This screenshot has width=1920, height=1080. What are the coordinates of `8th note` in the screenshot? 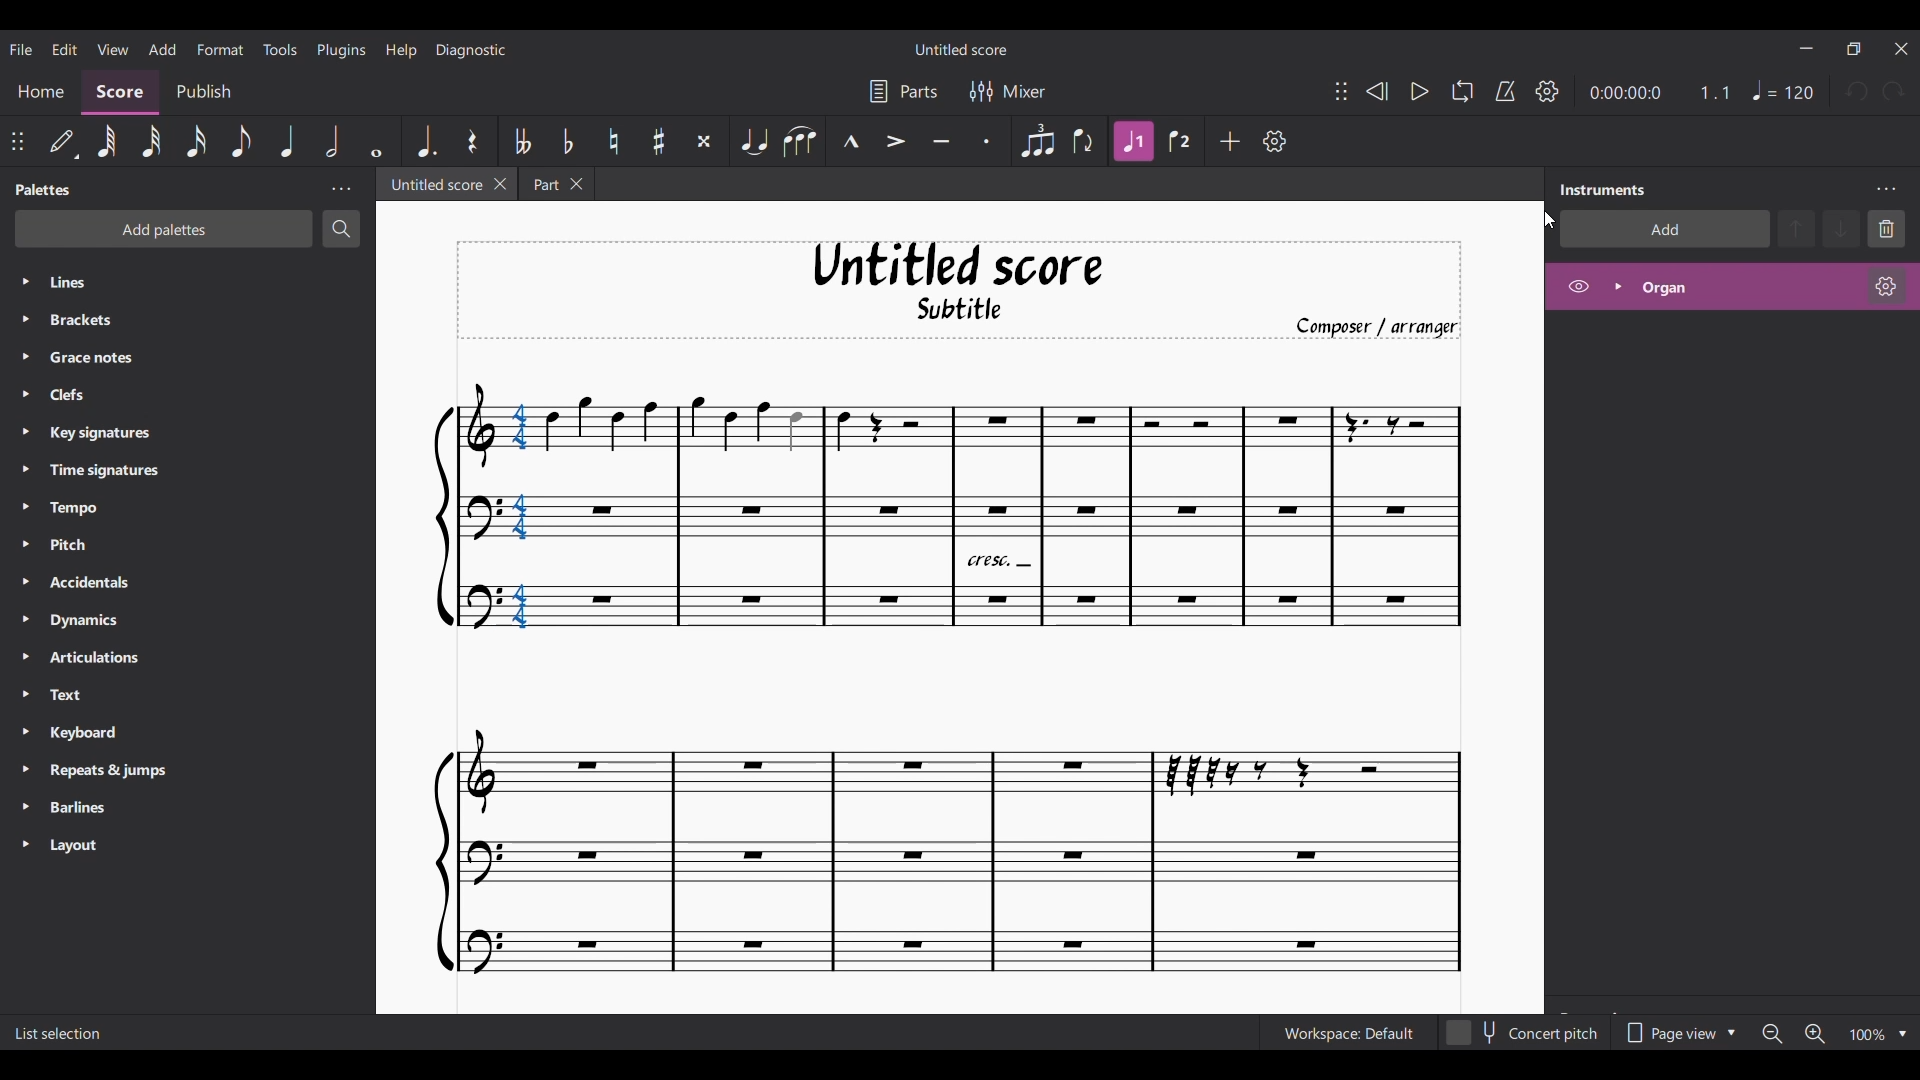 It's located at (240, 142).